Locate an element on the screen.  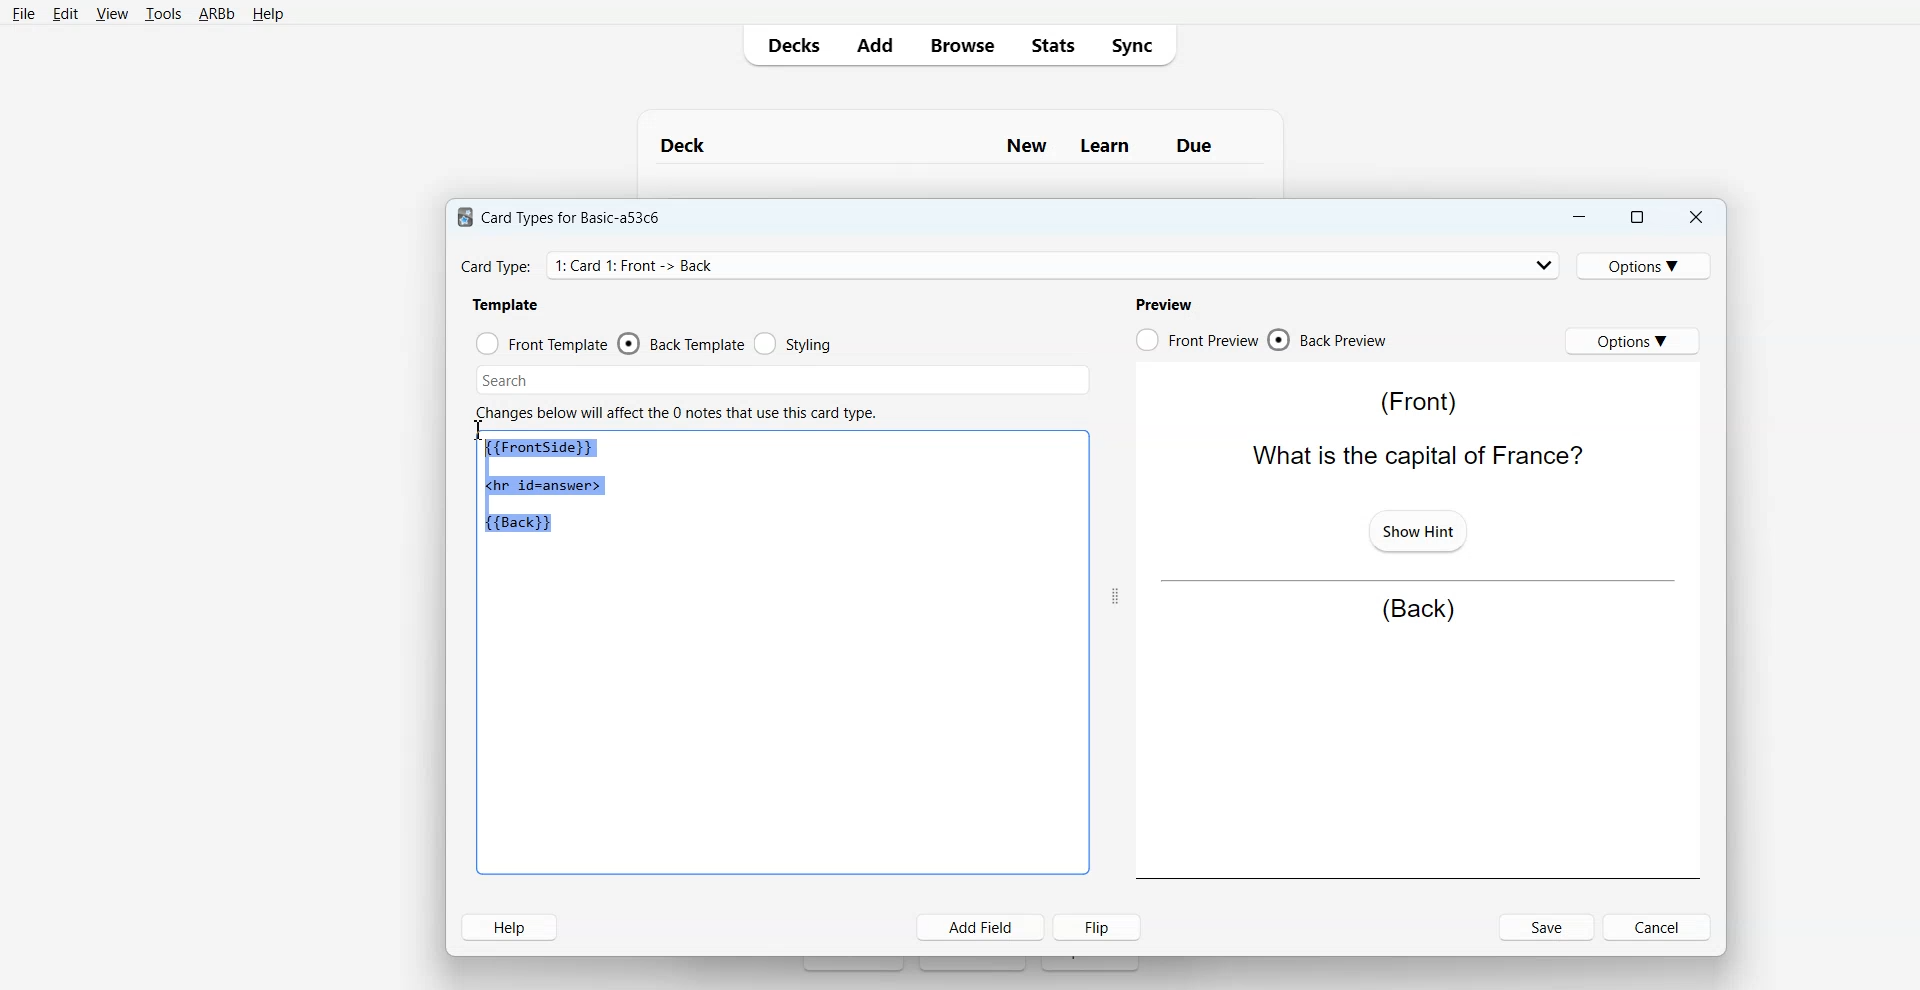
{{Frontside}}
<hr id=answer>
(Back) is located at coordinates (548, 487).